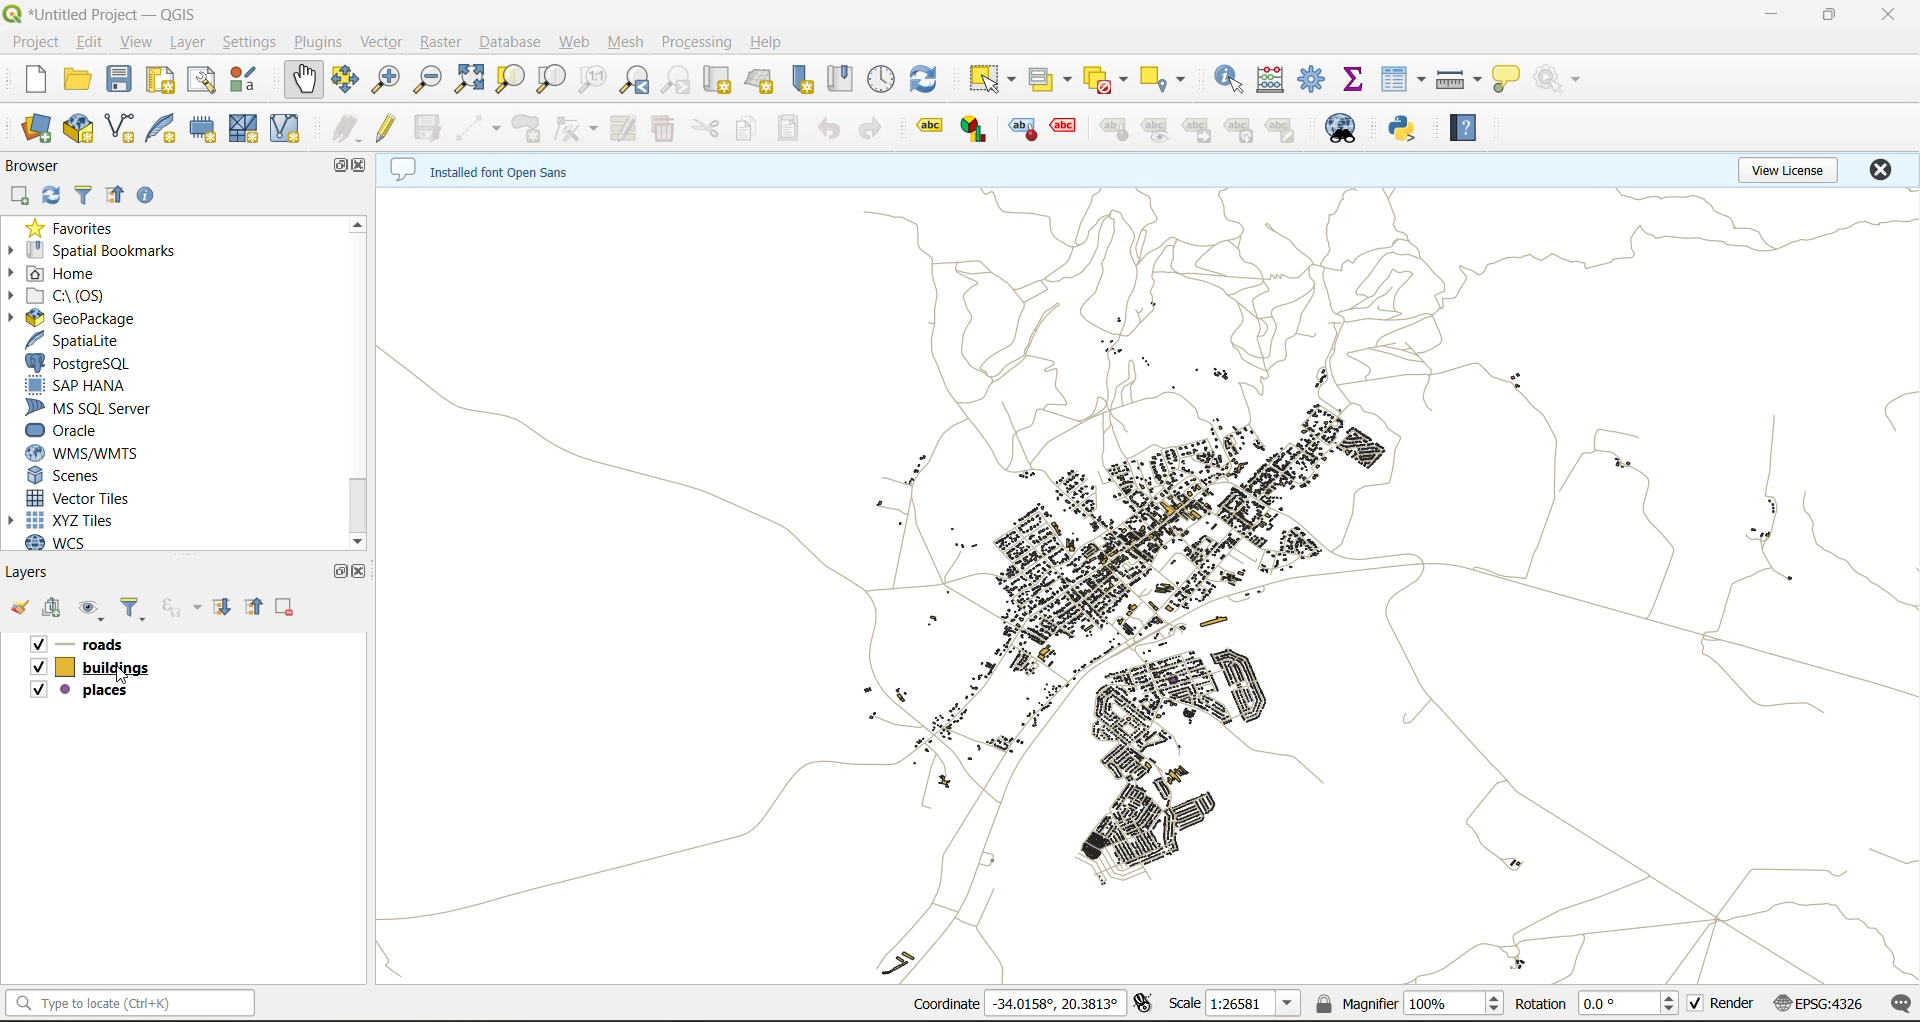 The height and width of the screenshot is (1022, 1920). Describe the element at coordinates (198, 125) in the screenshot. I see `temporary scratch file` at that location.